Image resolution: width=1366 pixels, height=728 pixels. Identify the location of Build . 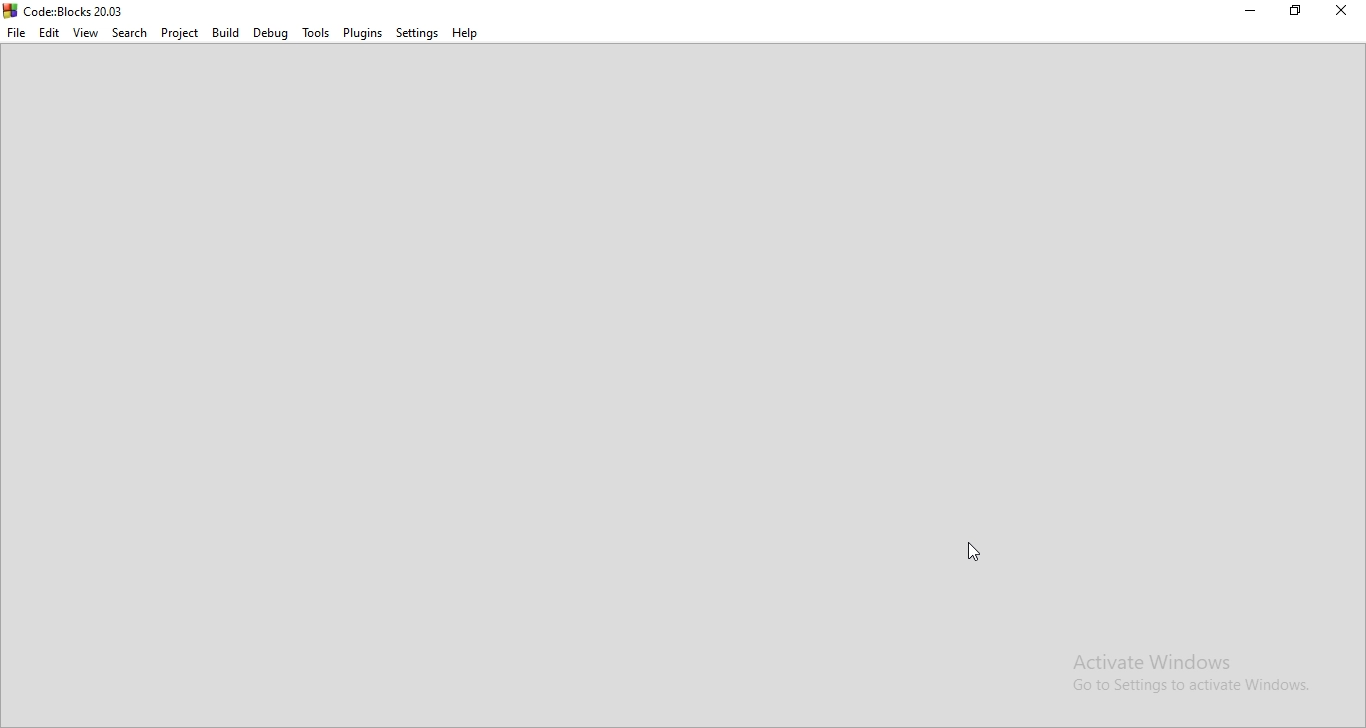
(223, 31).